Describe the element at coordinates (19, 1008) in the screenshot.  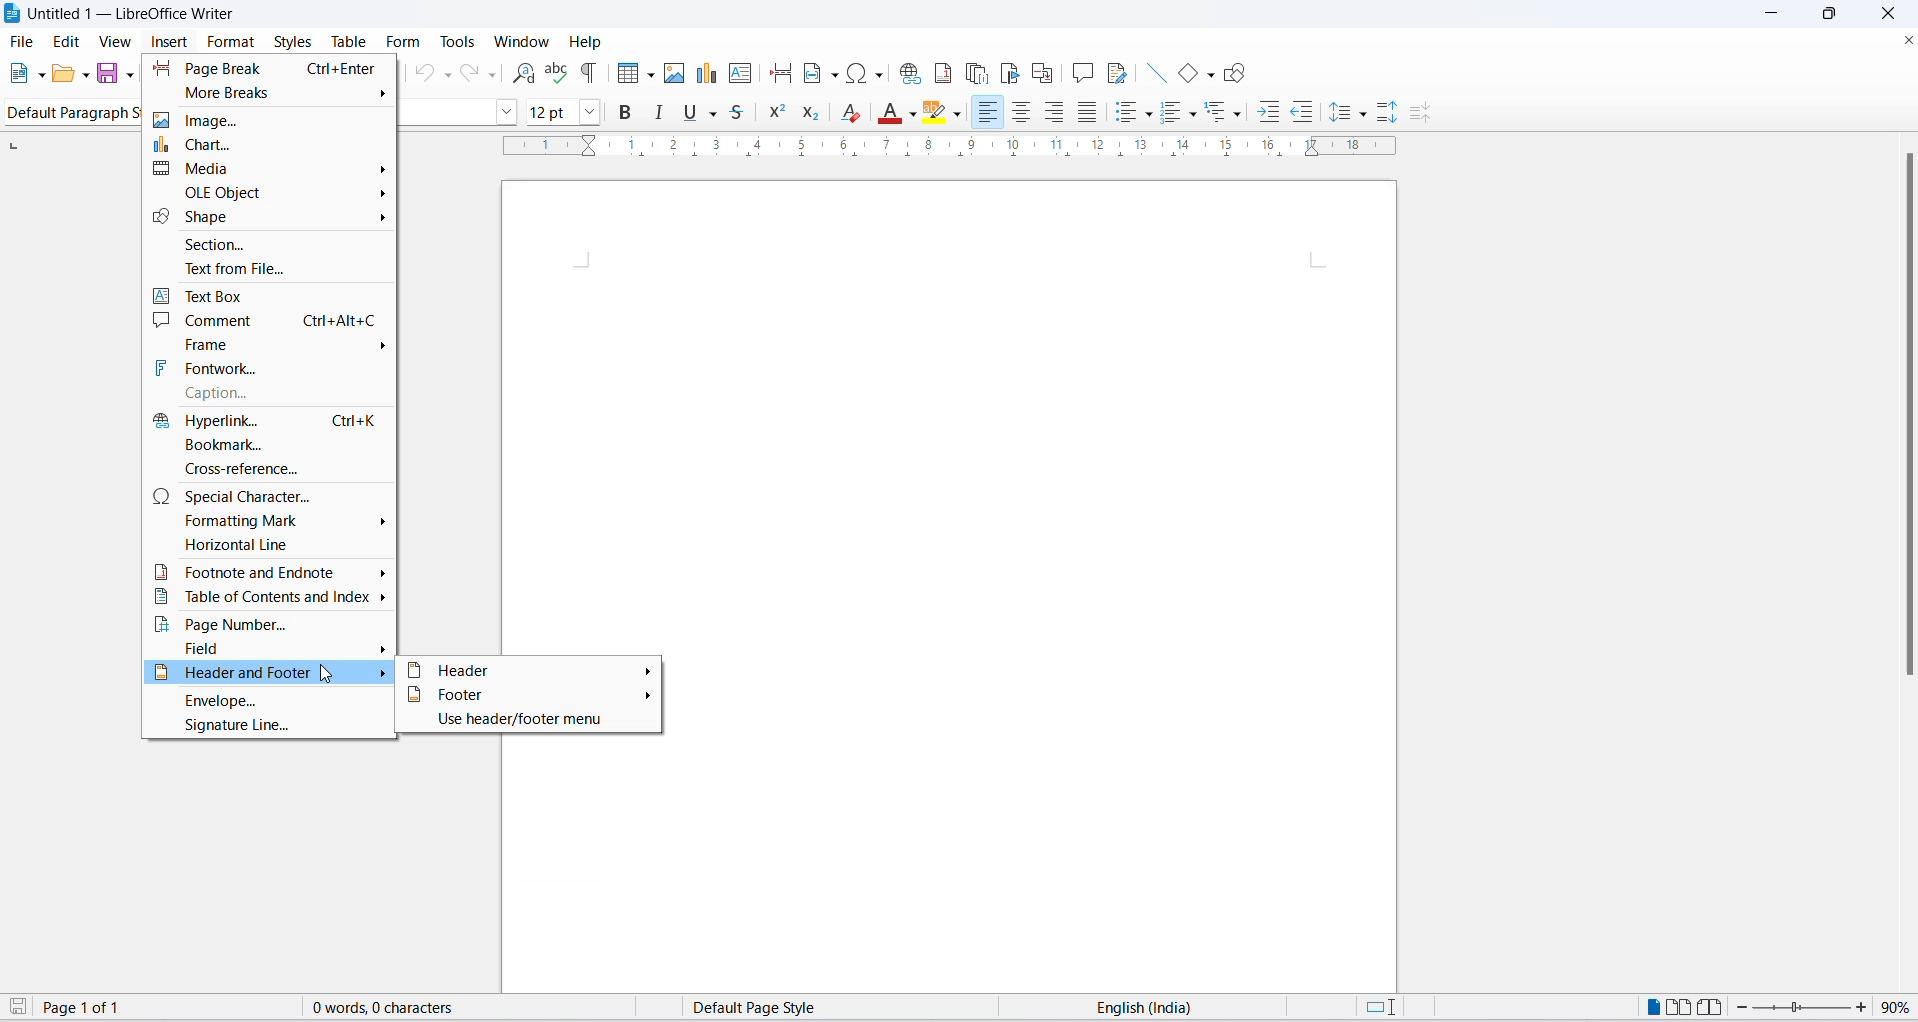
I see `save` at that location.